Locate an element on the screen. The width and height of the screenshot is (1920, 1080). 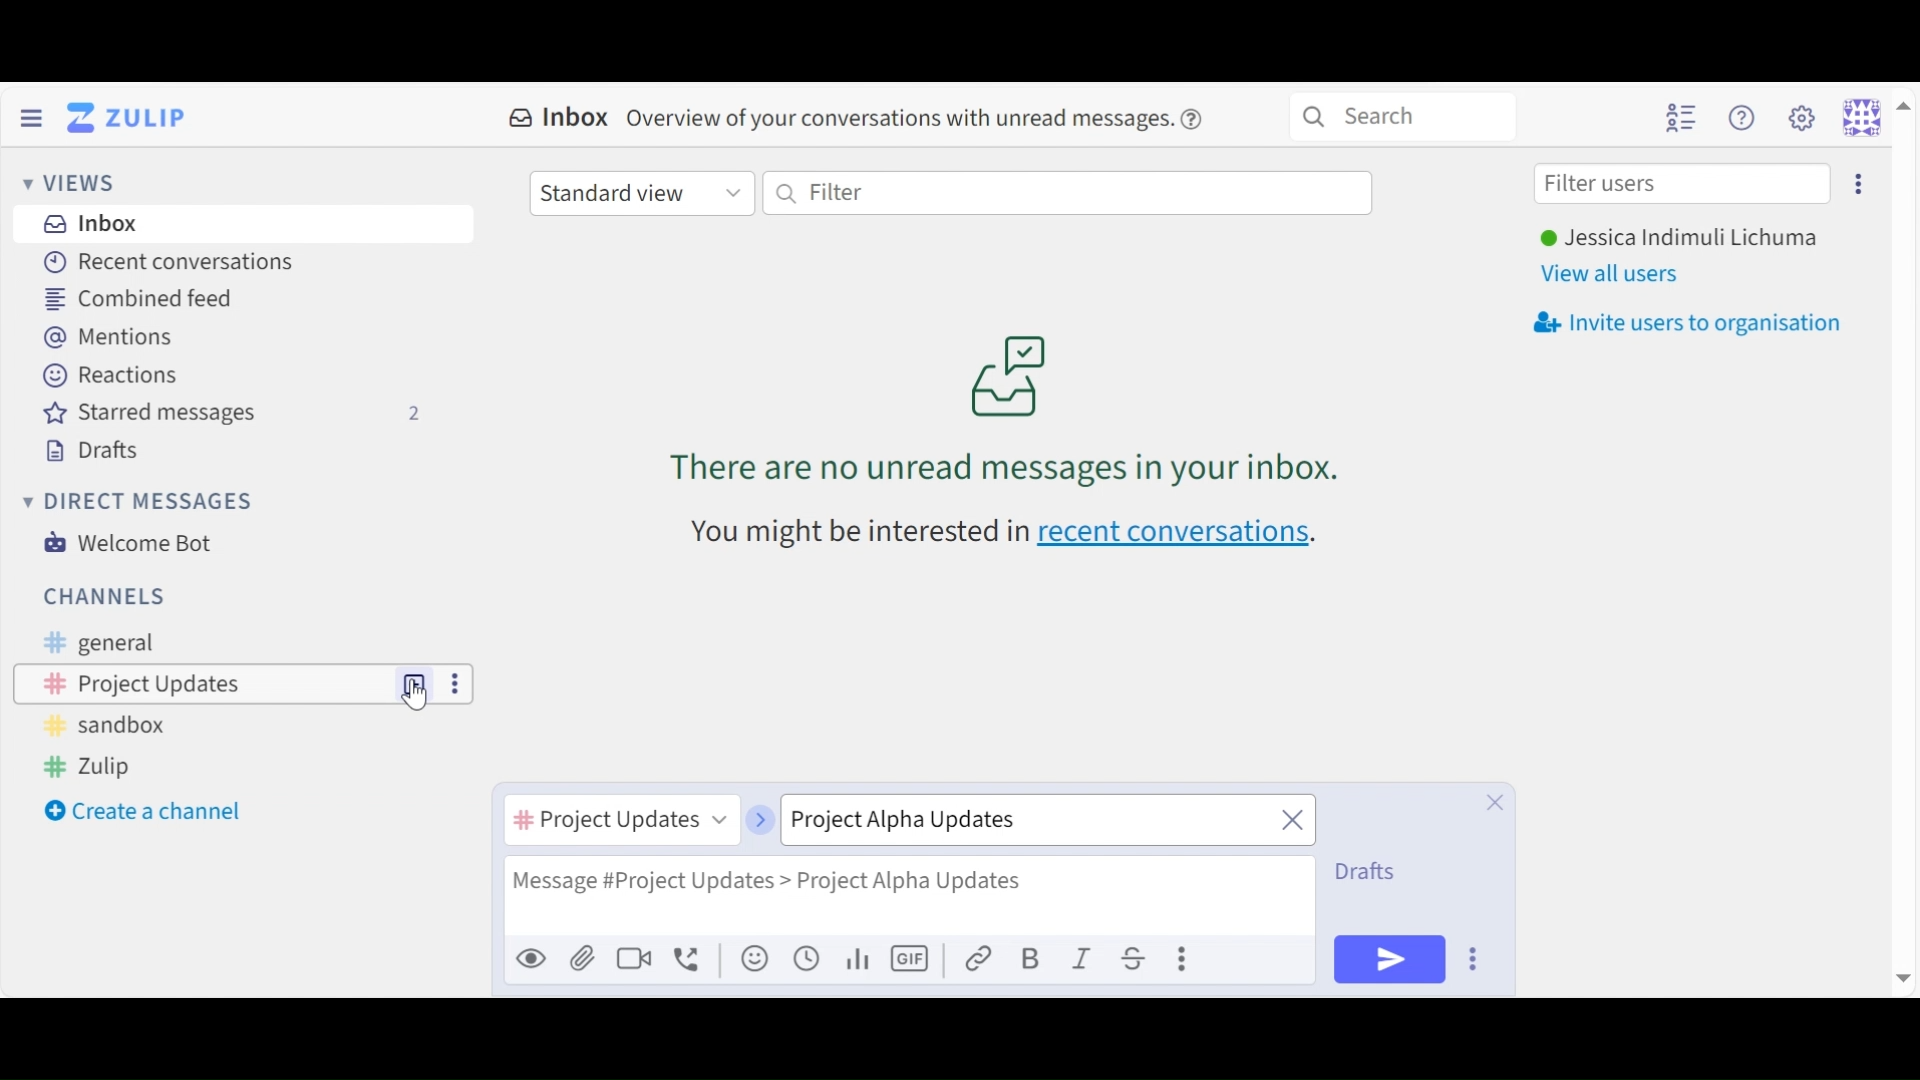
help is located at coordinates (1198, 119).